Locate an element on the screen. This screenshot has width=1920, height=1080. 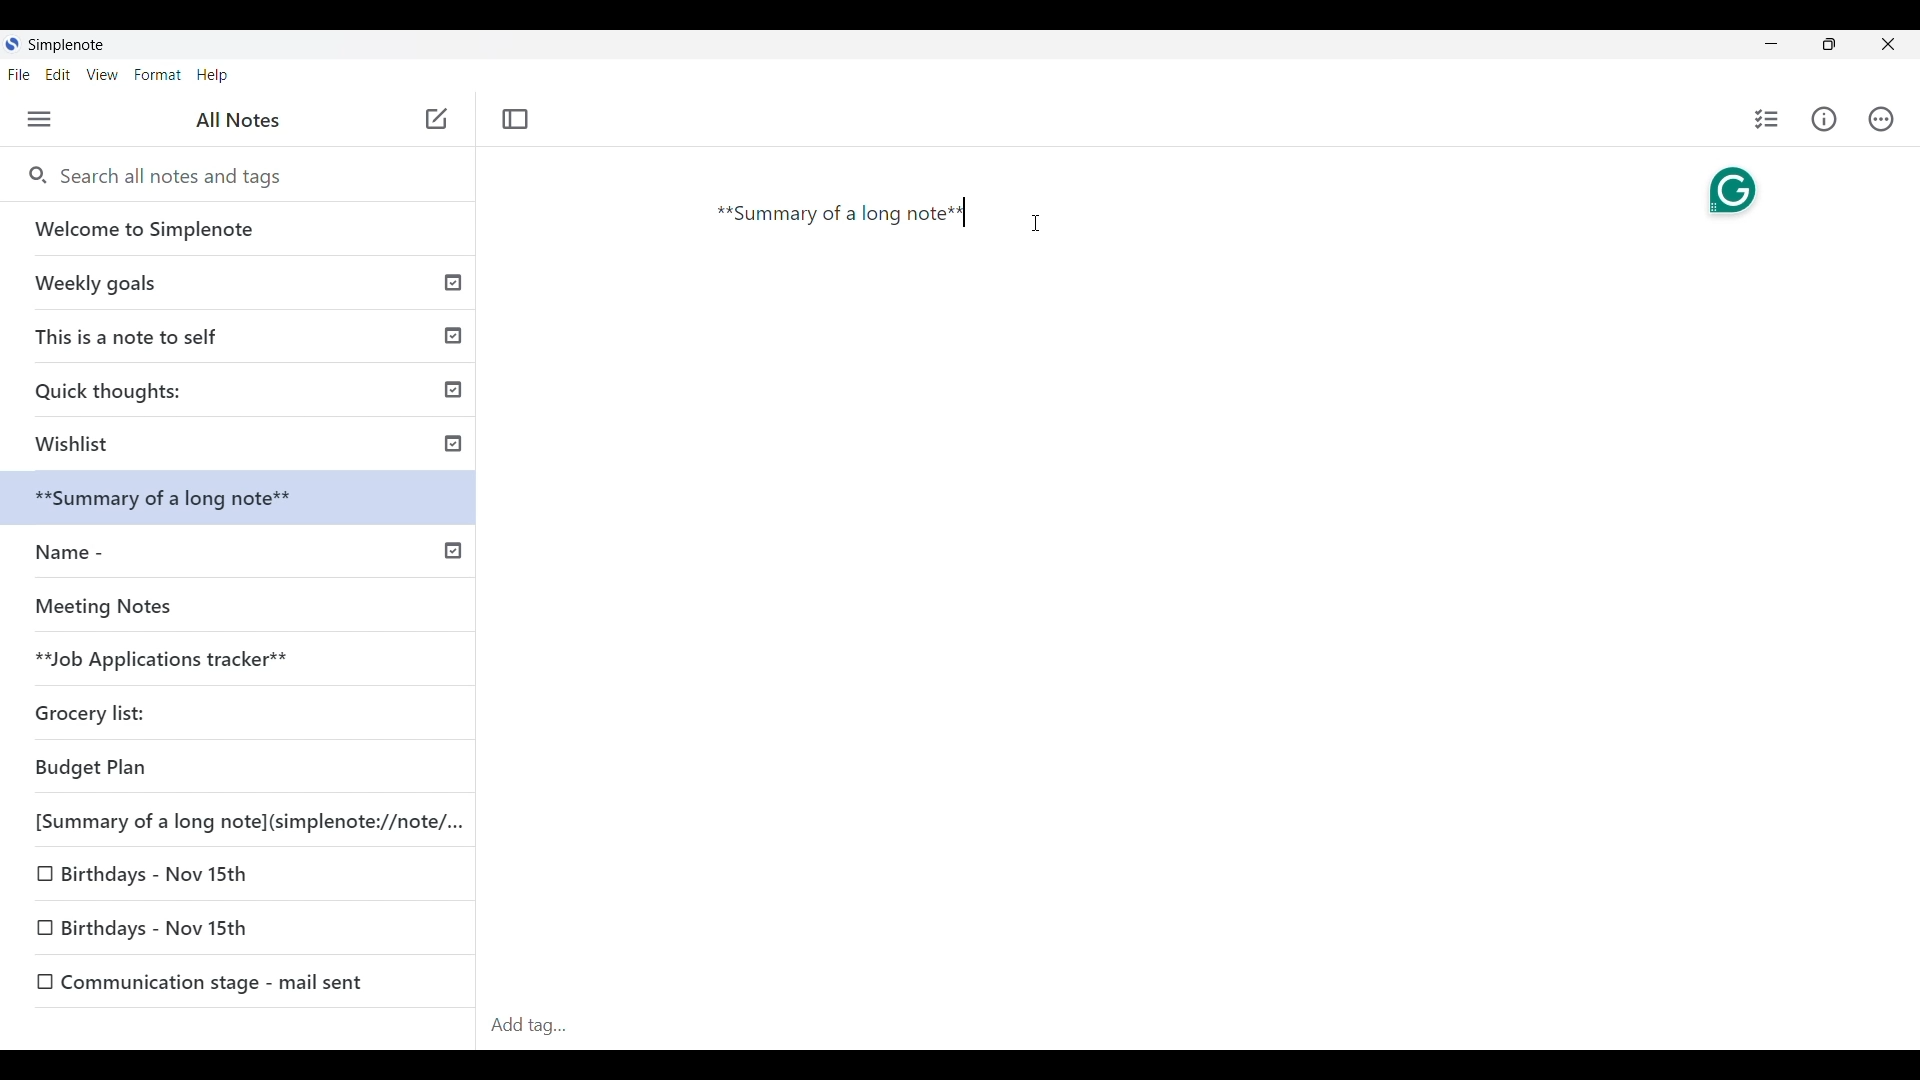
Add note is located at coordinates (434, 120).